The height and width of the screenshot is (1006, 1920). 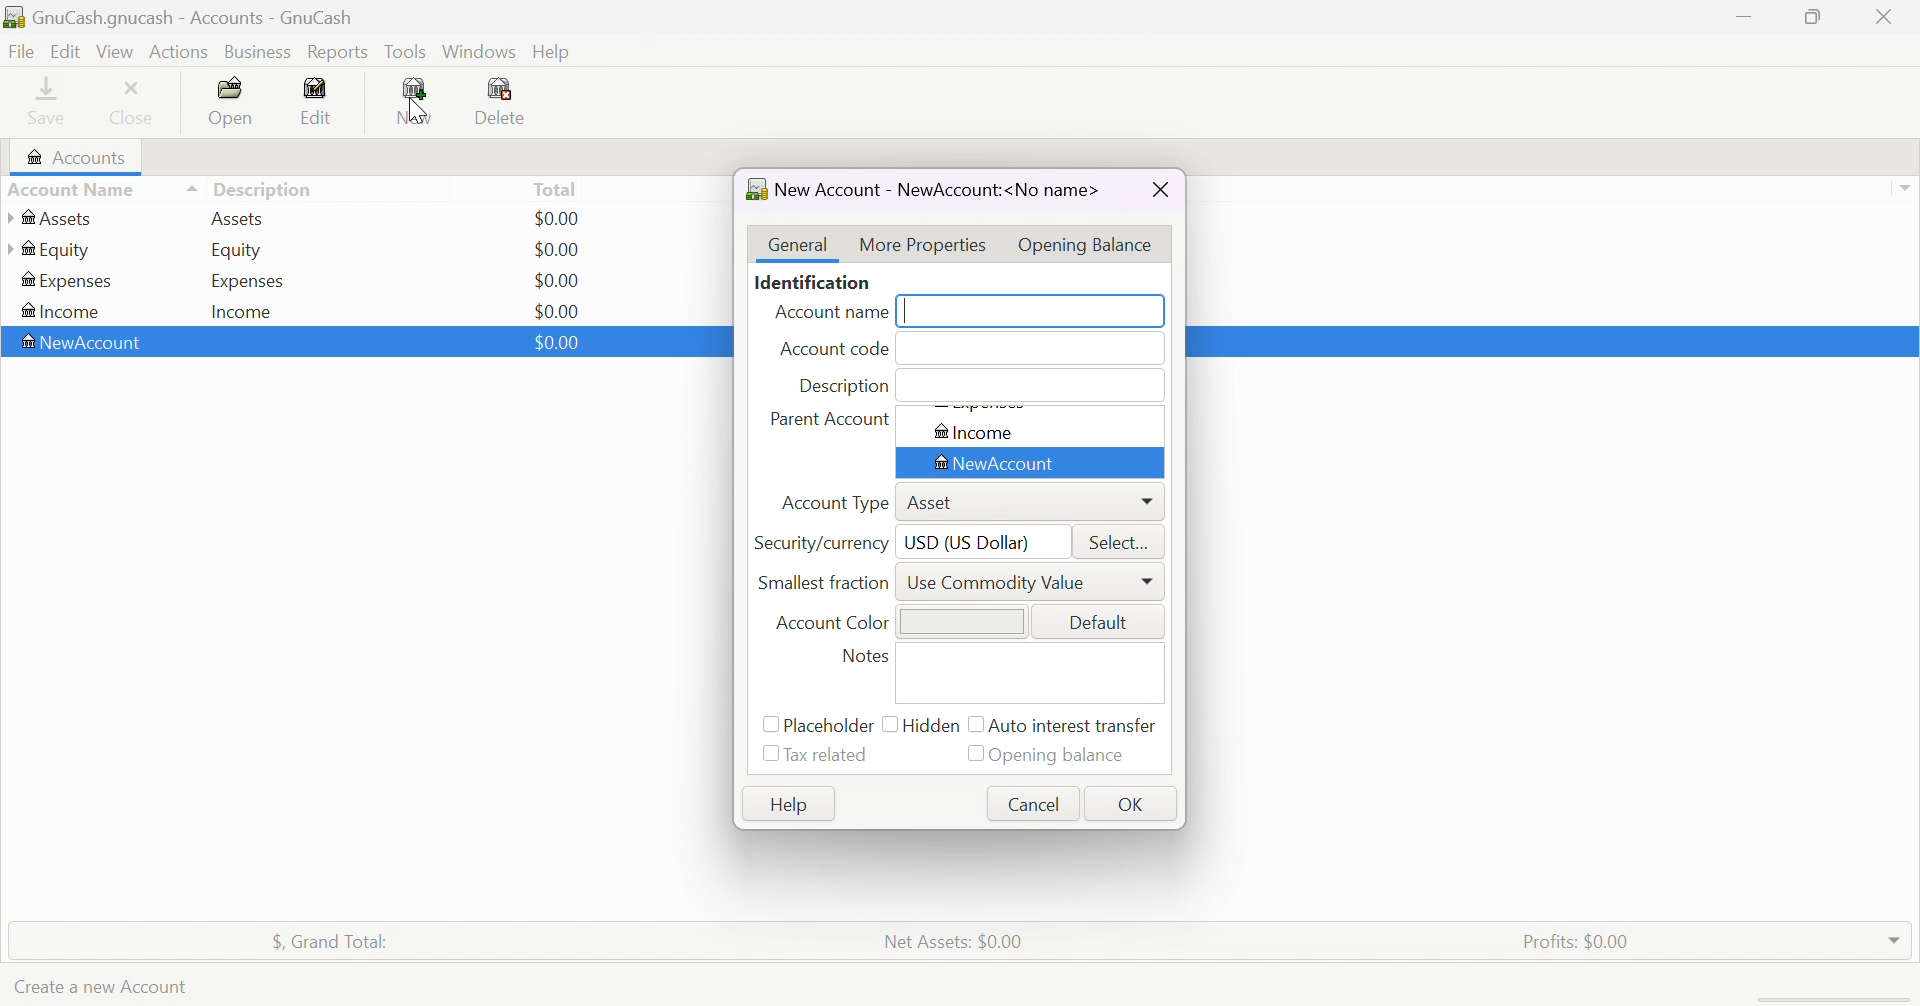 What do you see at coordinates (956, 943) in the screenshot?
I see `Net Assets: $0.00` at bounding box center [956, 943].